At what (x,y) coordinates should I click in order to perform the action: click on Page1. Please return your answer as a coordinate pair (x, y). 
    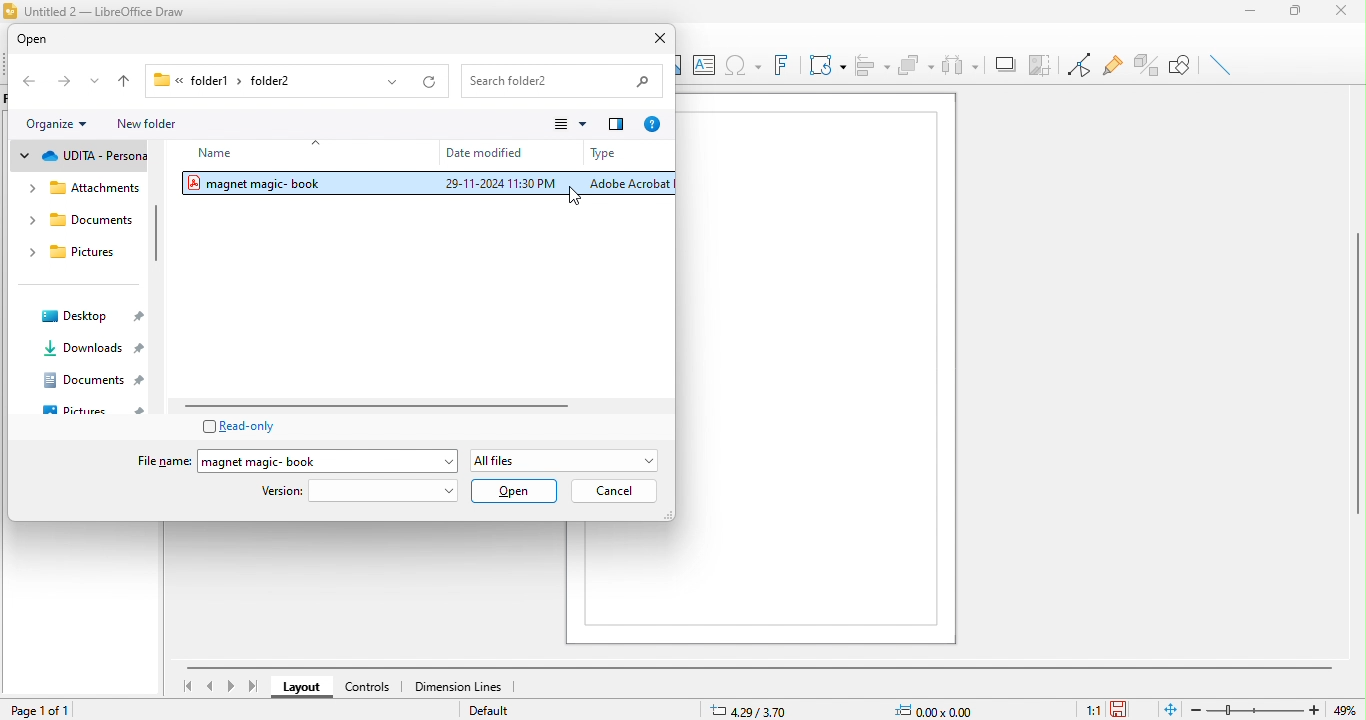
    Looking at the image, I should click on (817, 367).